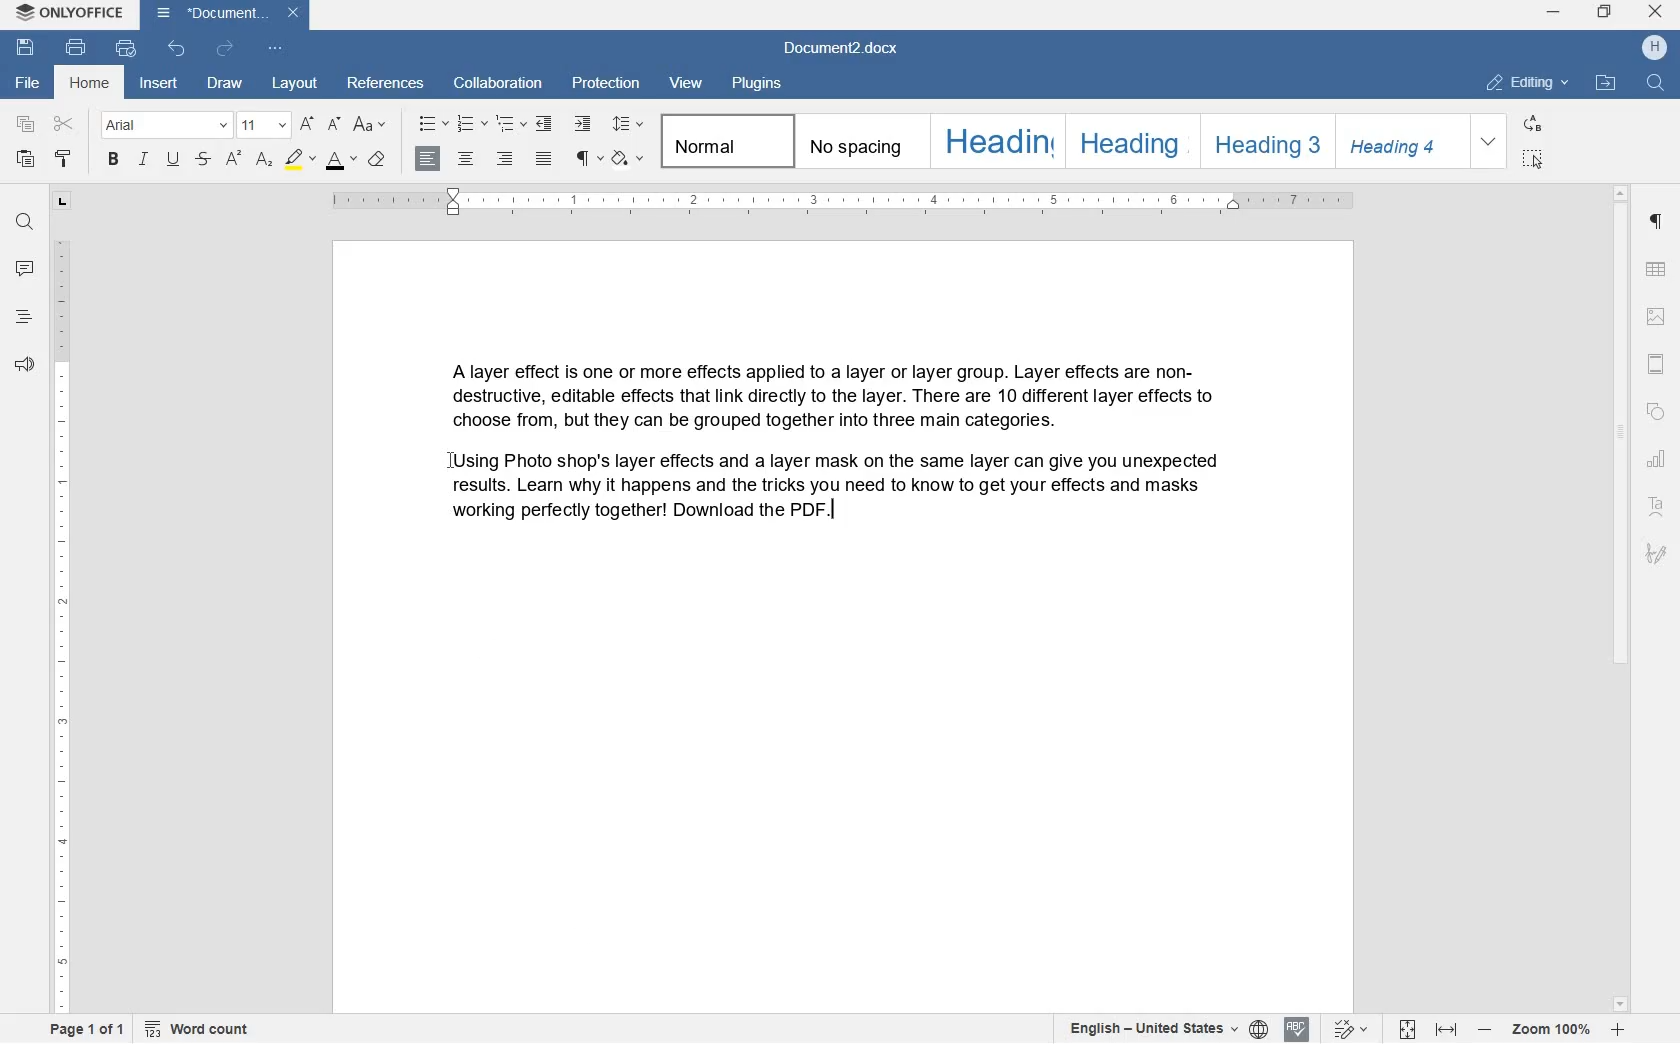 The image size is (1680, 1044). Describe the element at coordinates (198, 1029) in the screenshot. I see `WORD COUNT` at that location.